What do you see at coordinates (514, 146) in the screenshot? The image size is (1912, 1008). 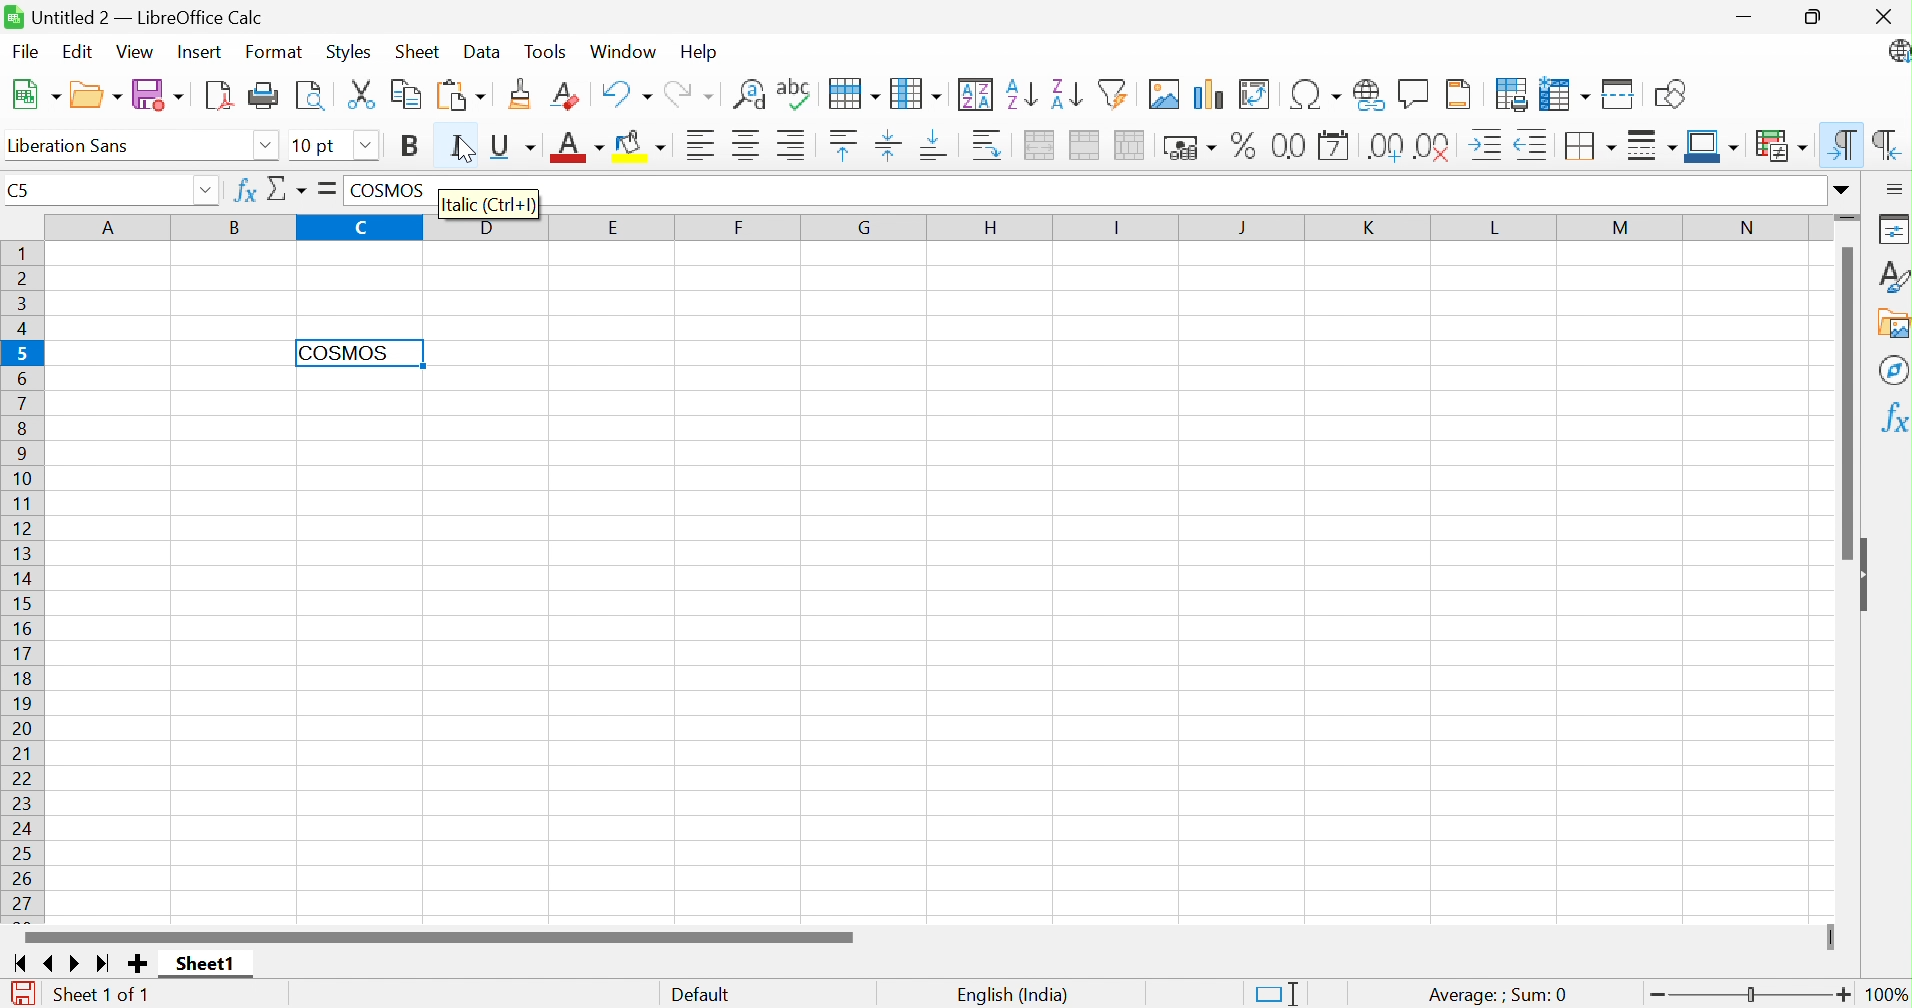 I see `Underline` at bounding box center [514, 146].